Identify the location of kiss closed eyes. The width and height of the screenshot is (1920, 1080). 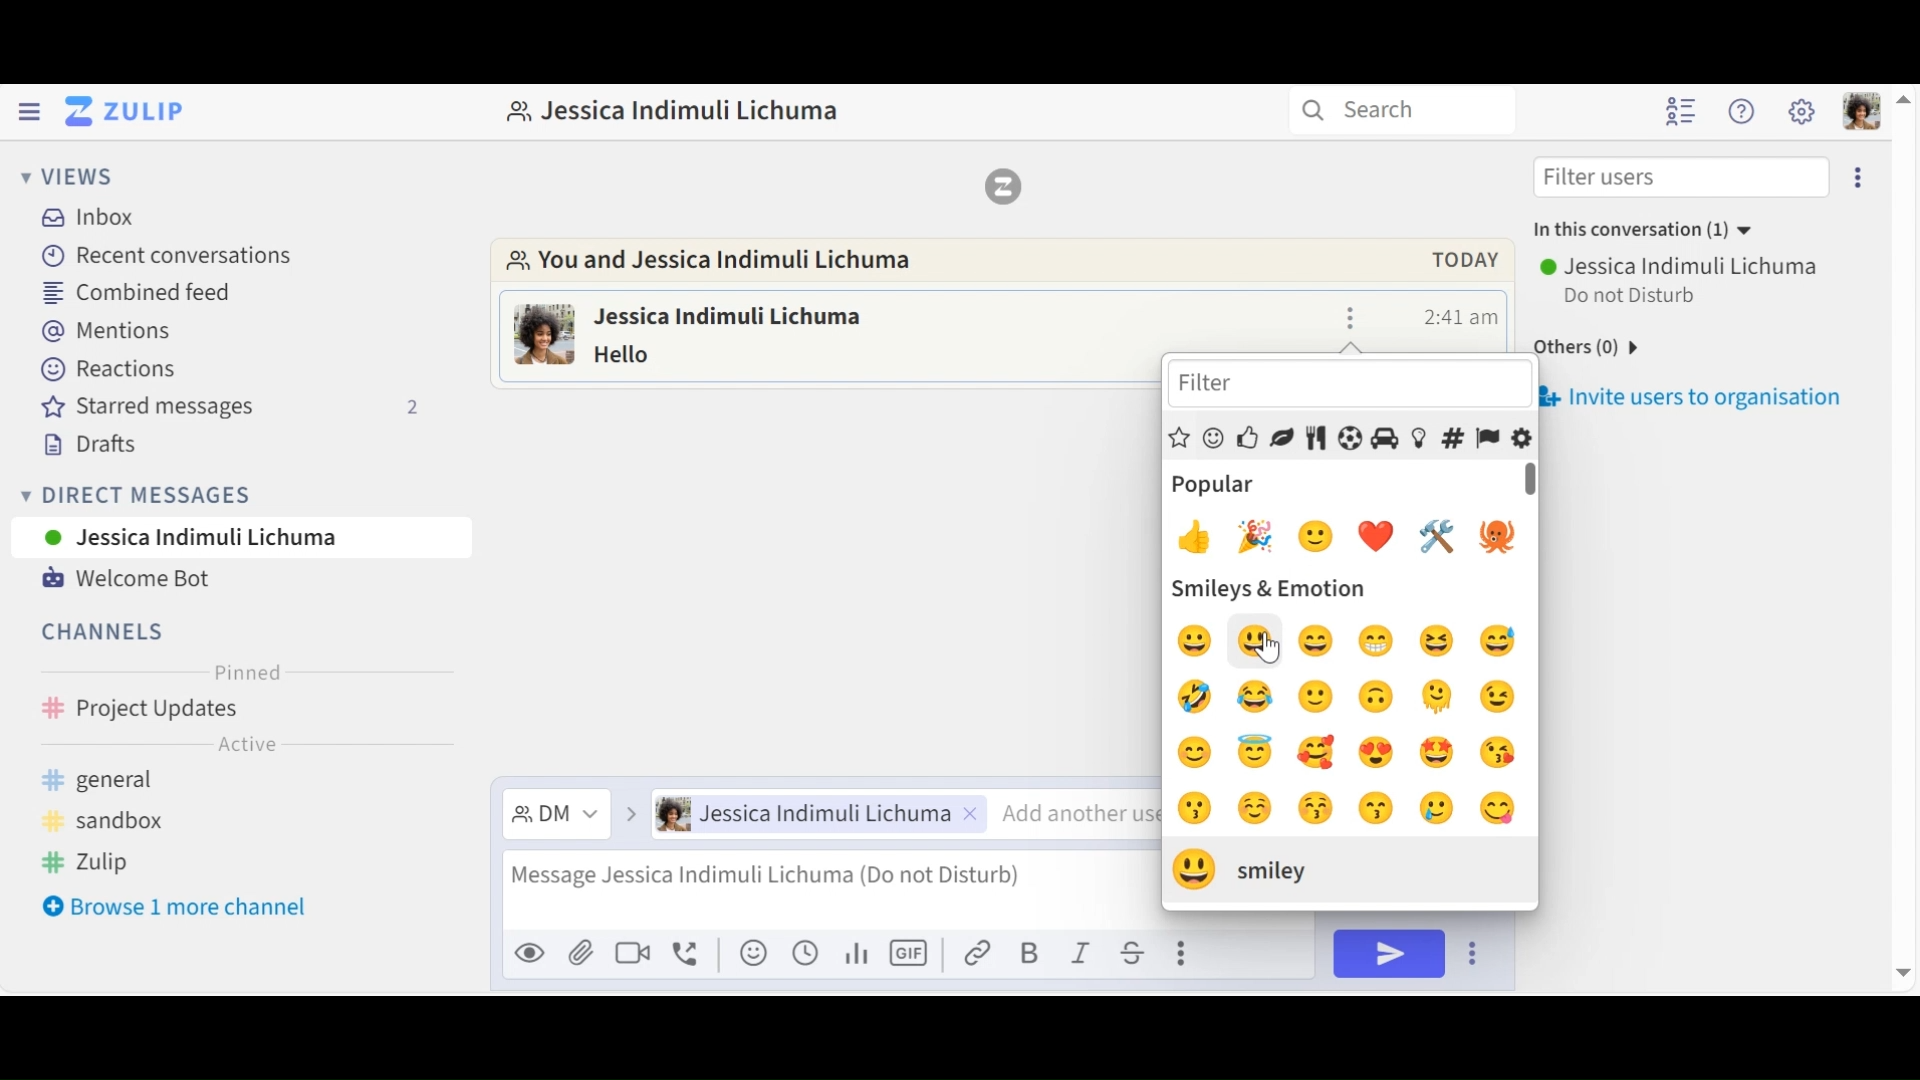
(1311, 809).